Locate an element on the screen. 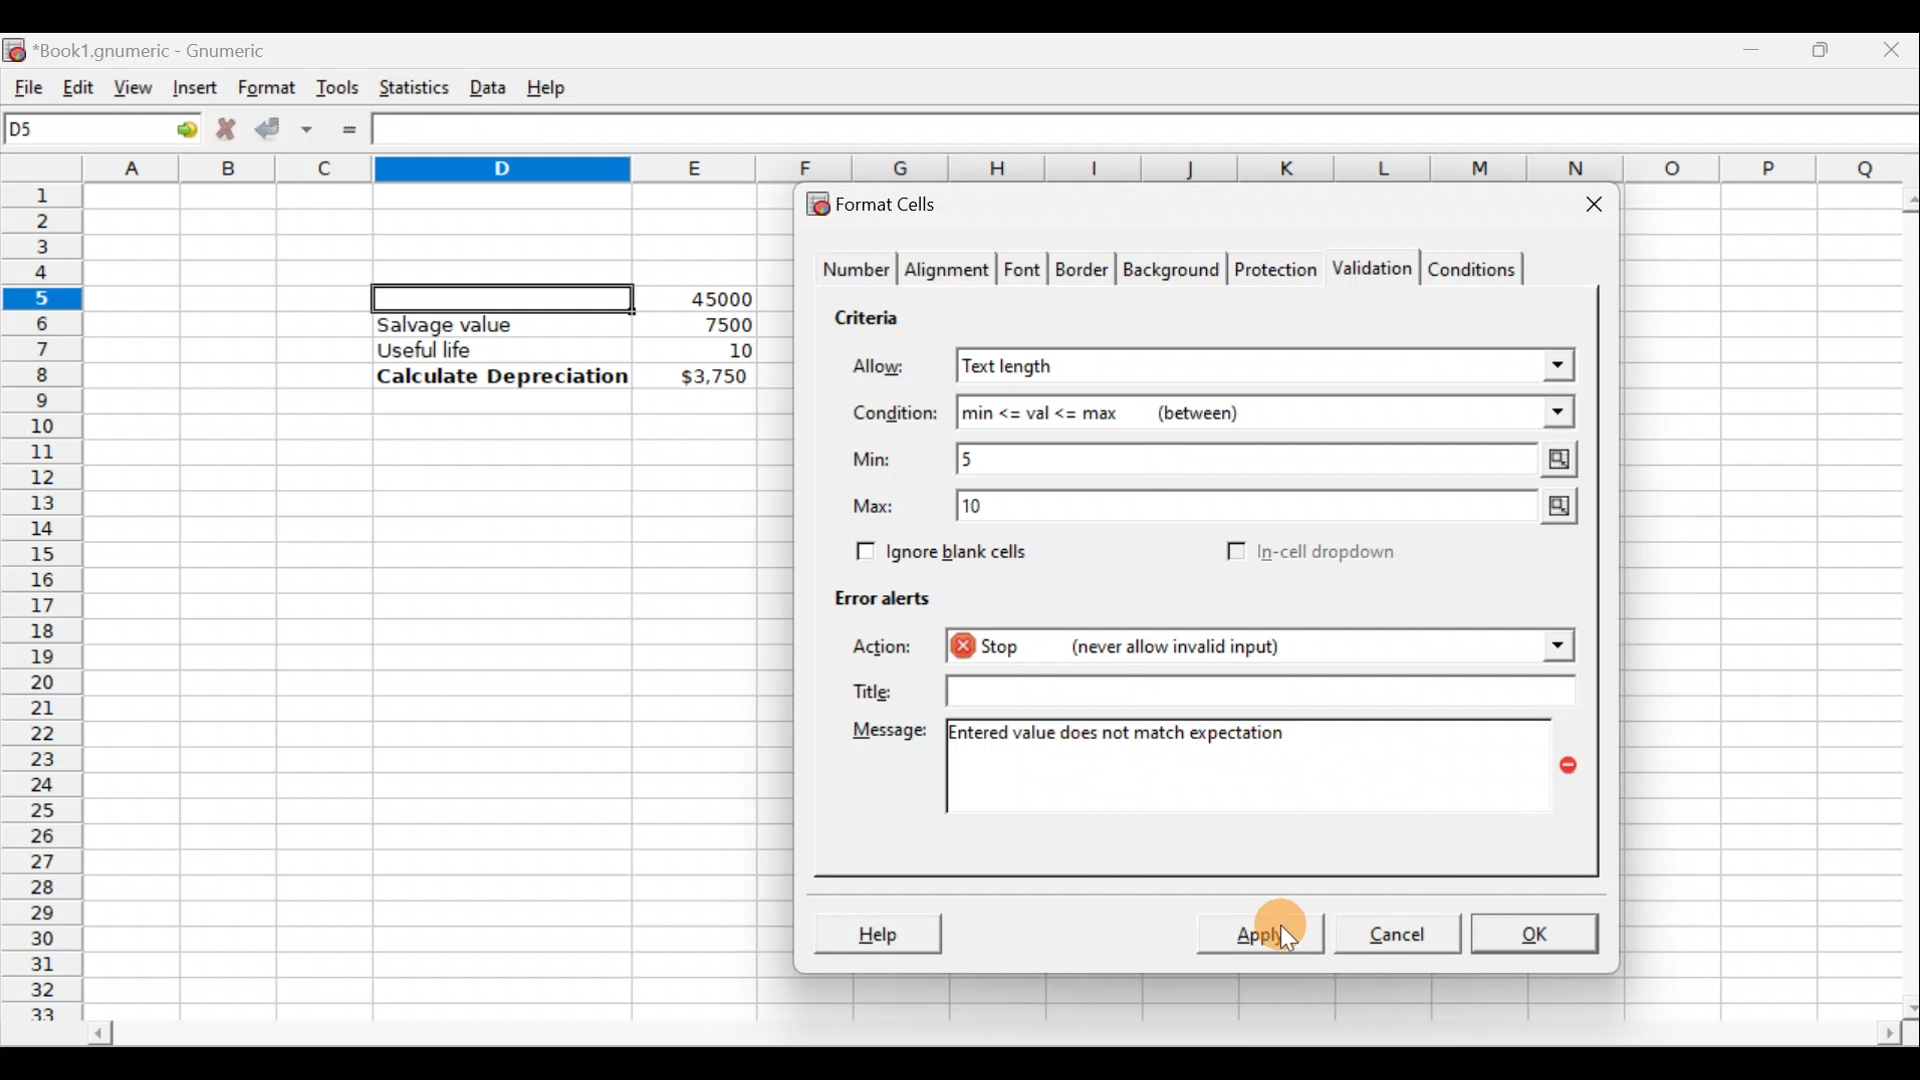  Salvage value is located at coordinates (484, 324).